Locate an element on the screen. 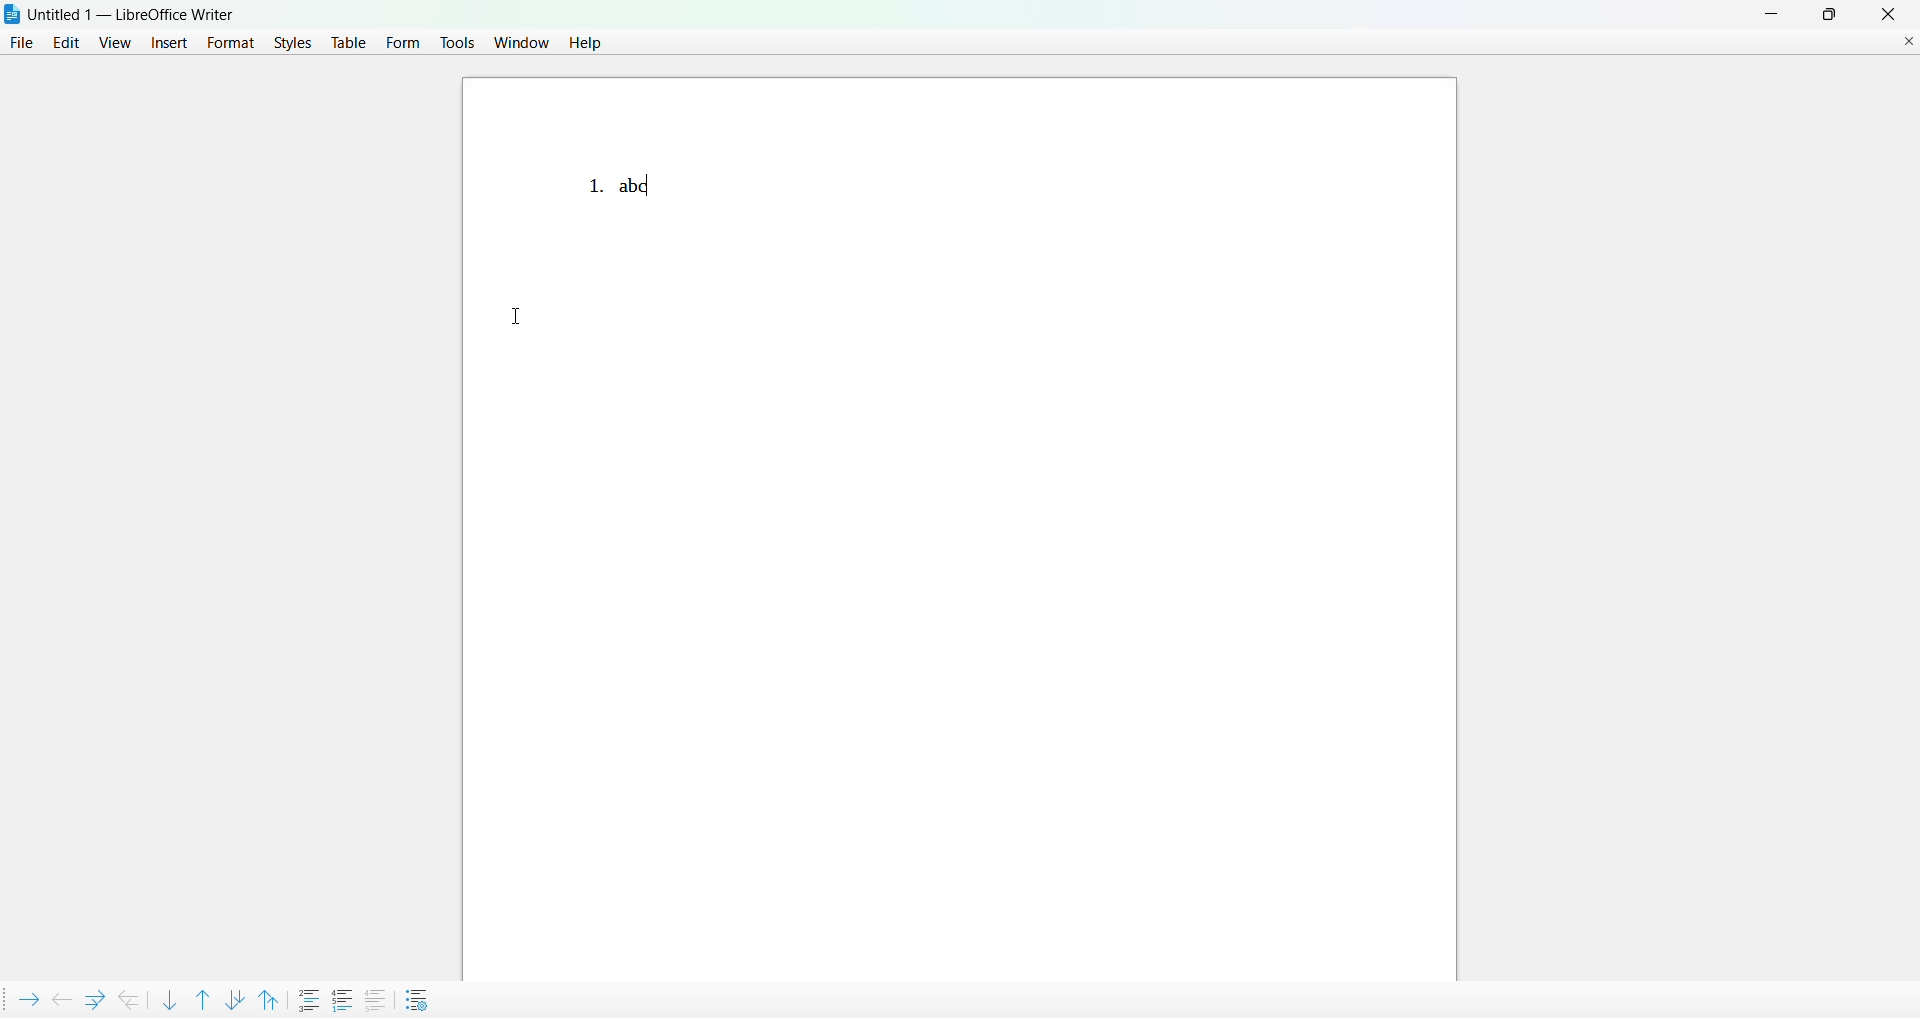 Image resolution: width=1920 pixels, height=1018 pixels. canvas is located at coordinates (1073, 540).